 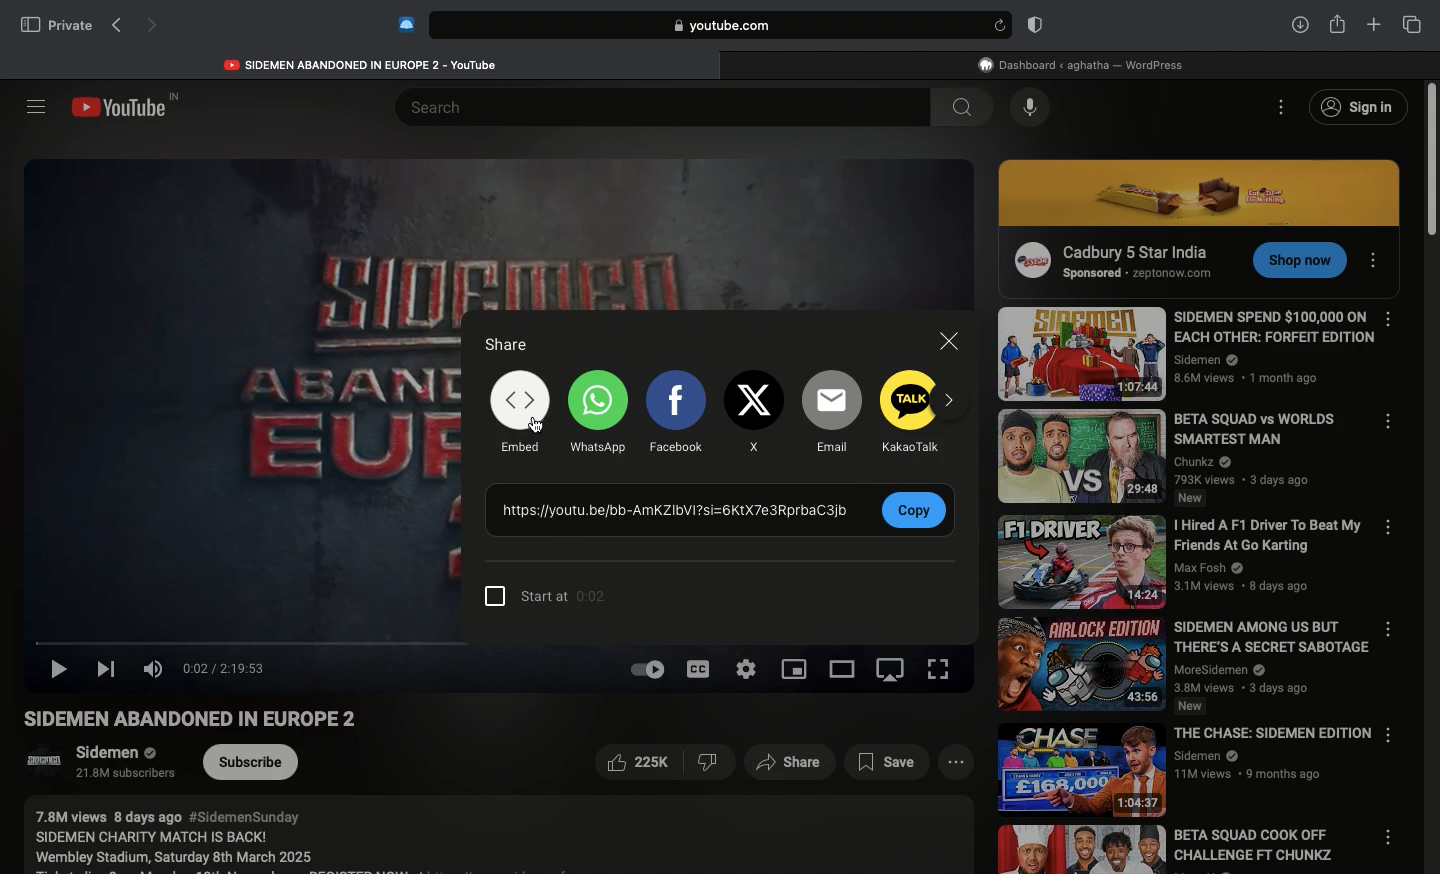 I want to click on Auto, so click(x=647, y=669).